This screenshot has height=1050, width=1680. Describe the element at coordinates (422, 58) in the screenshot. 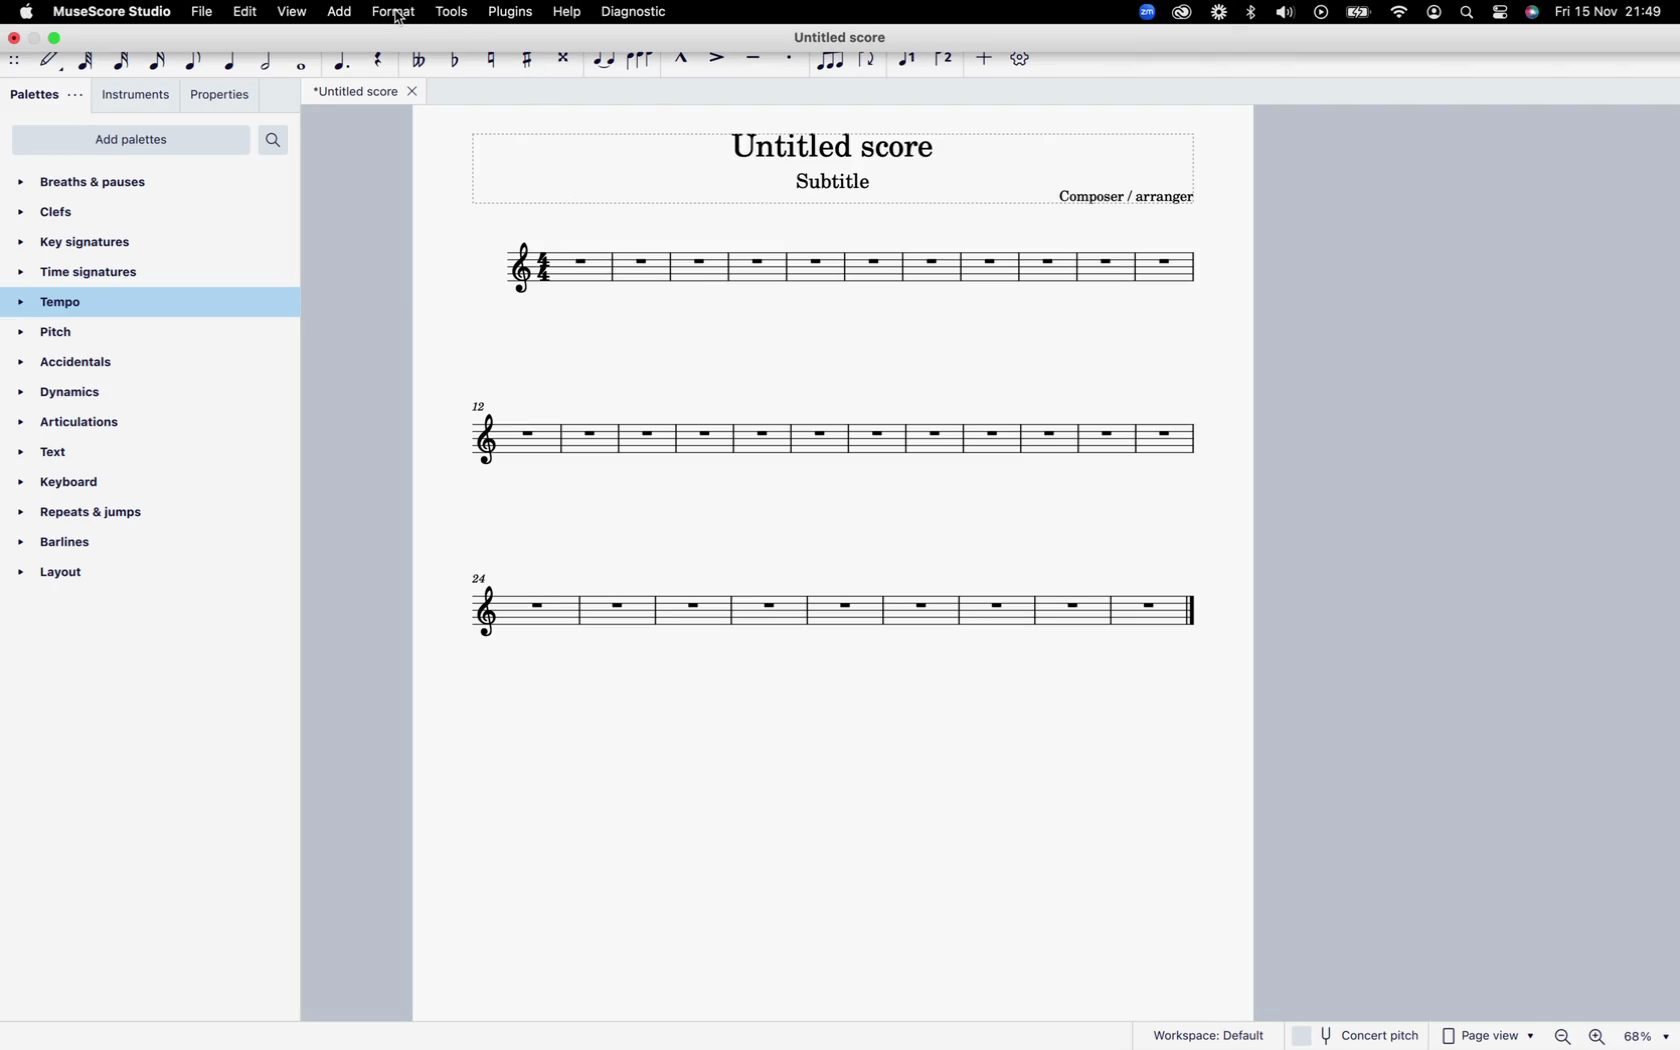

I see `double toggle flat` at that location.